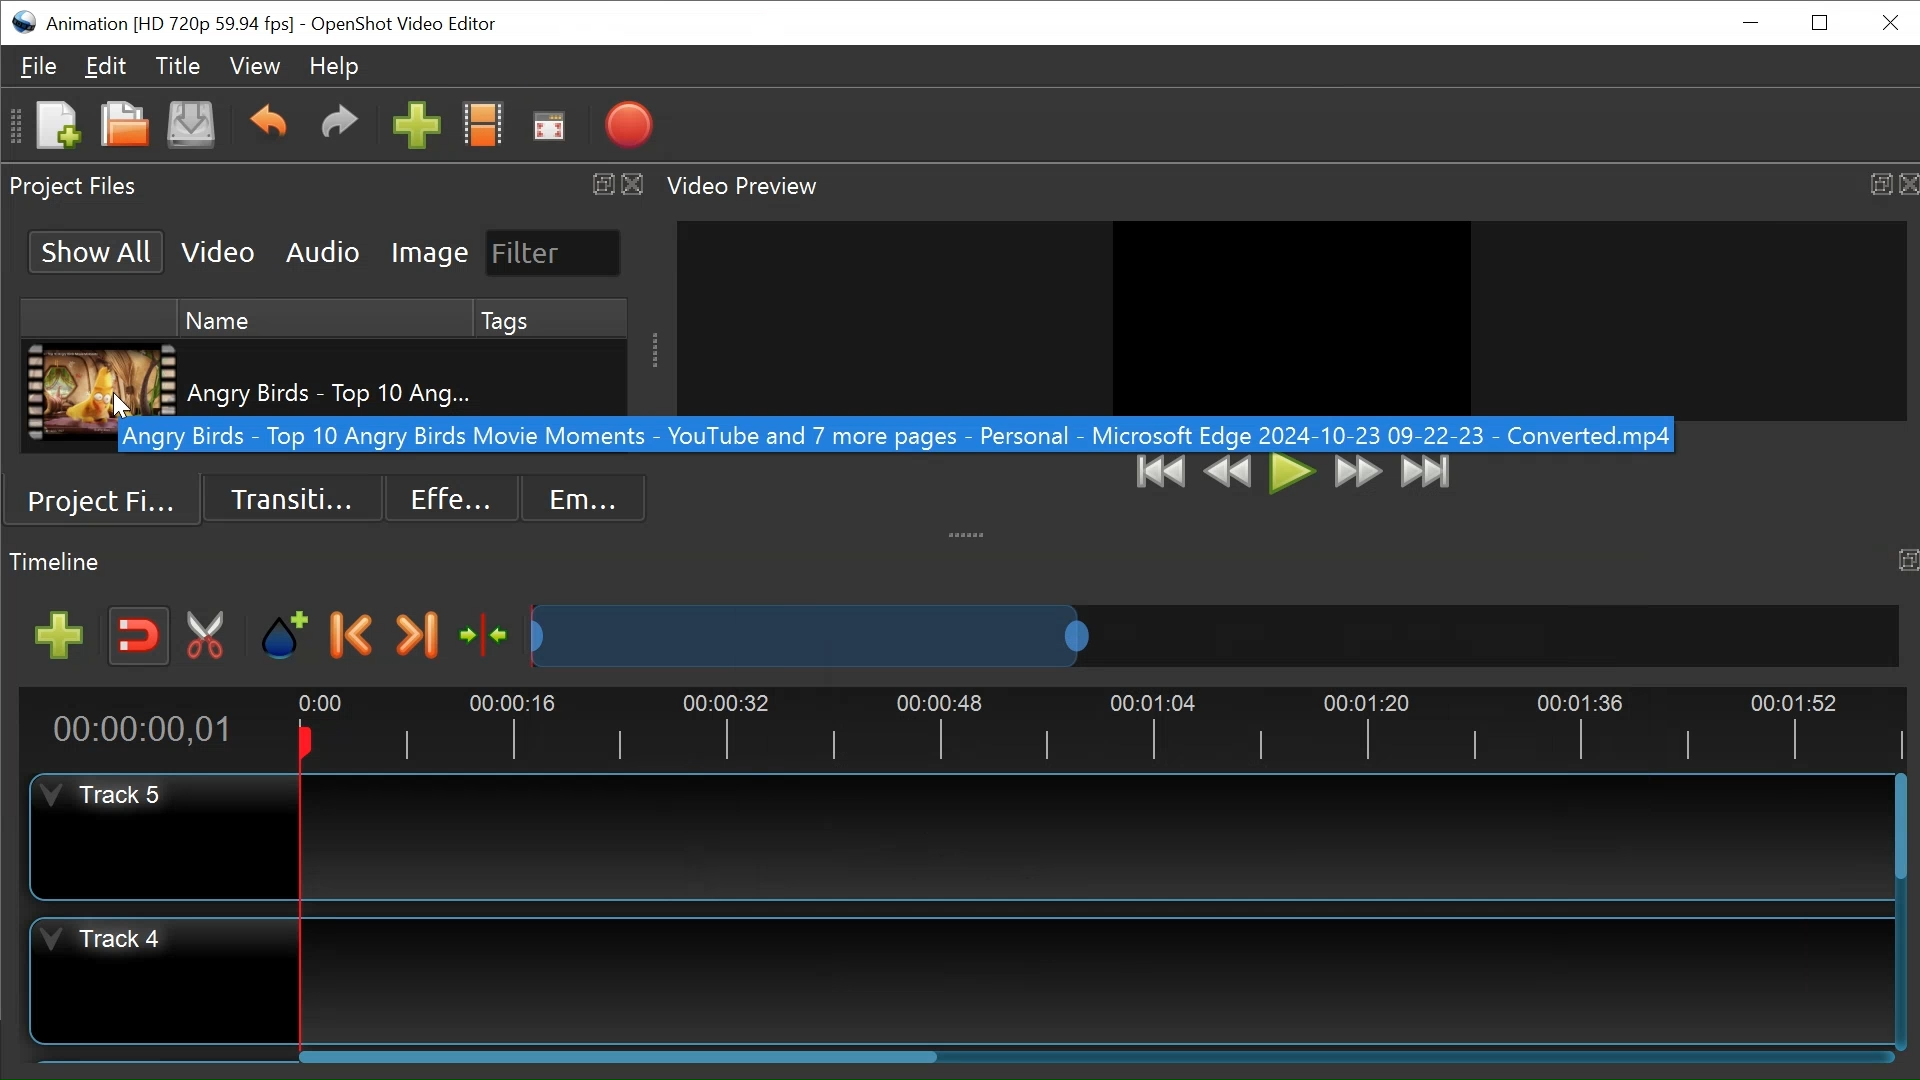  Describe the element at coordinates (1215, 636) in the screenshot. I see `Zoom Slider` at that location.